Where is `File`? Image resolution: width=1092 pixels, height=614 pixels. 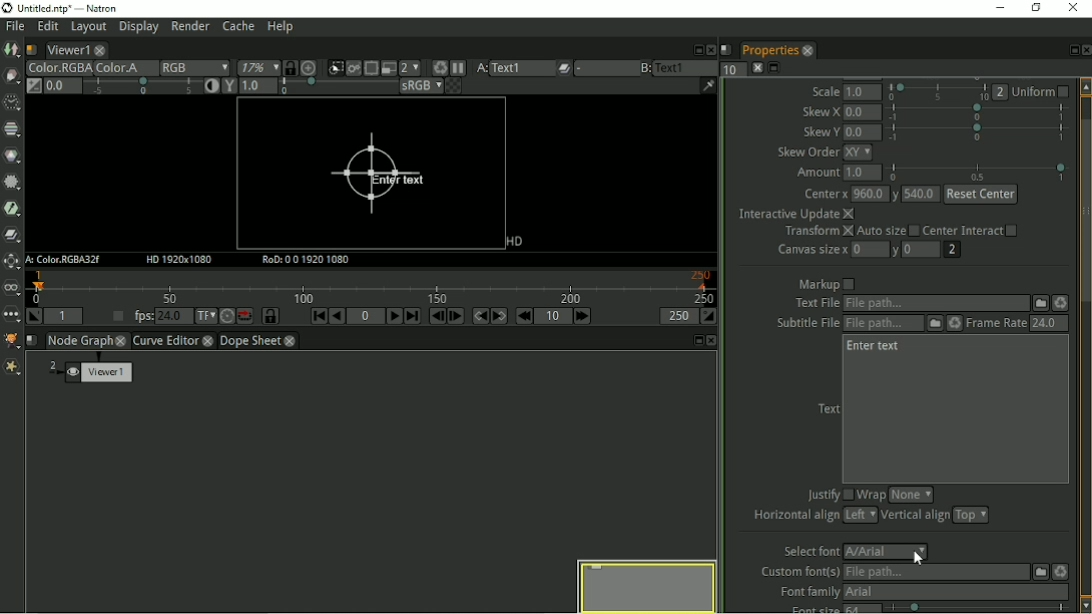 File is located at coordinates (1039, 303).